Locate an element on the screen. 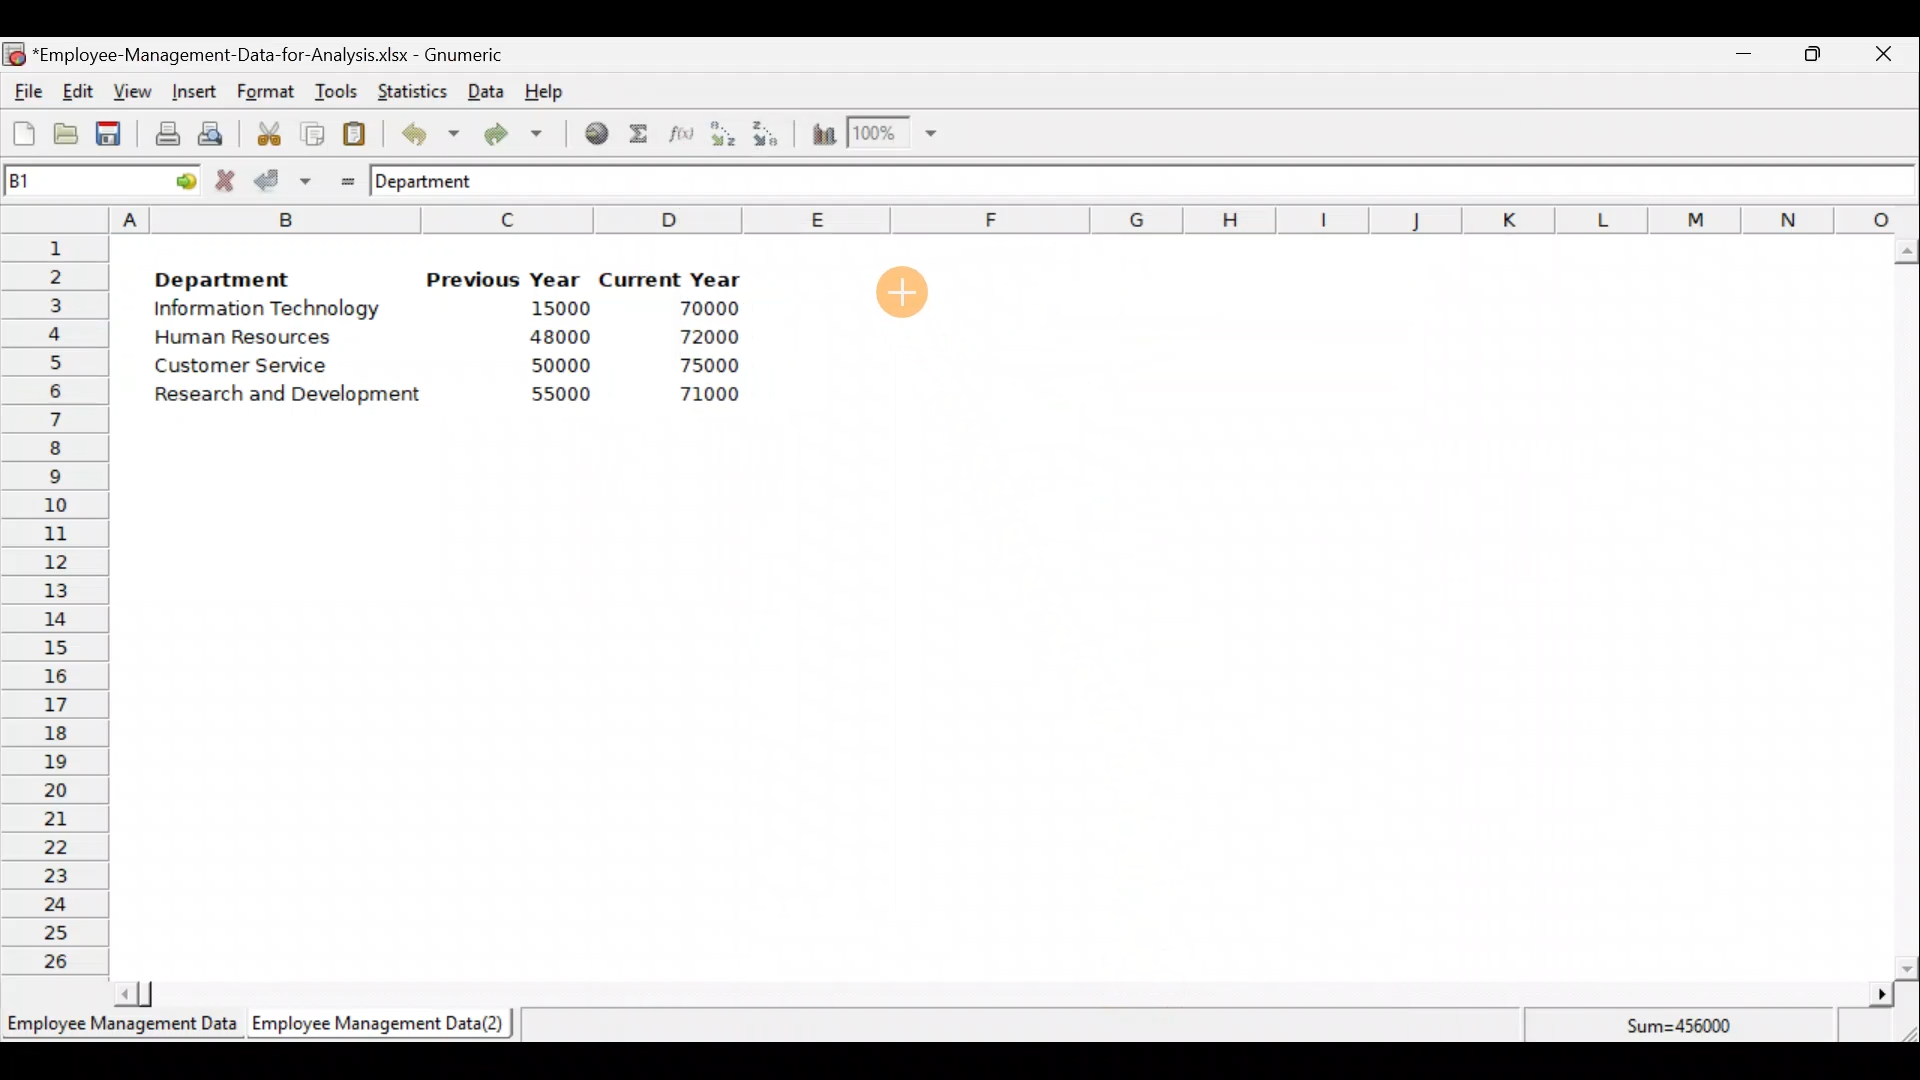 The width and height of the screenshot is (1920, 1080). Save the current workbook is located at coordinates (115, 137).